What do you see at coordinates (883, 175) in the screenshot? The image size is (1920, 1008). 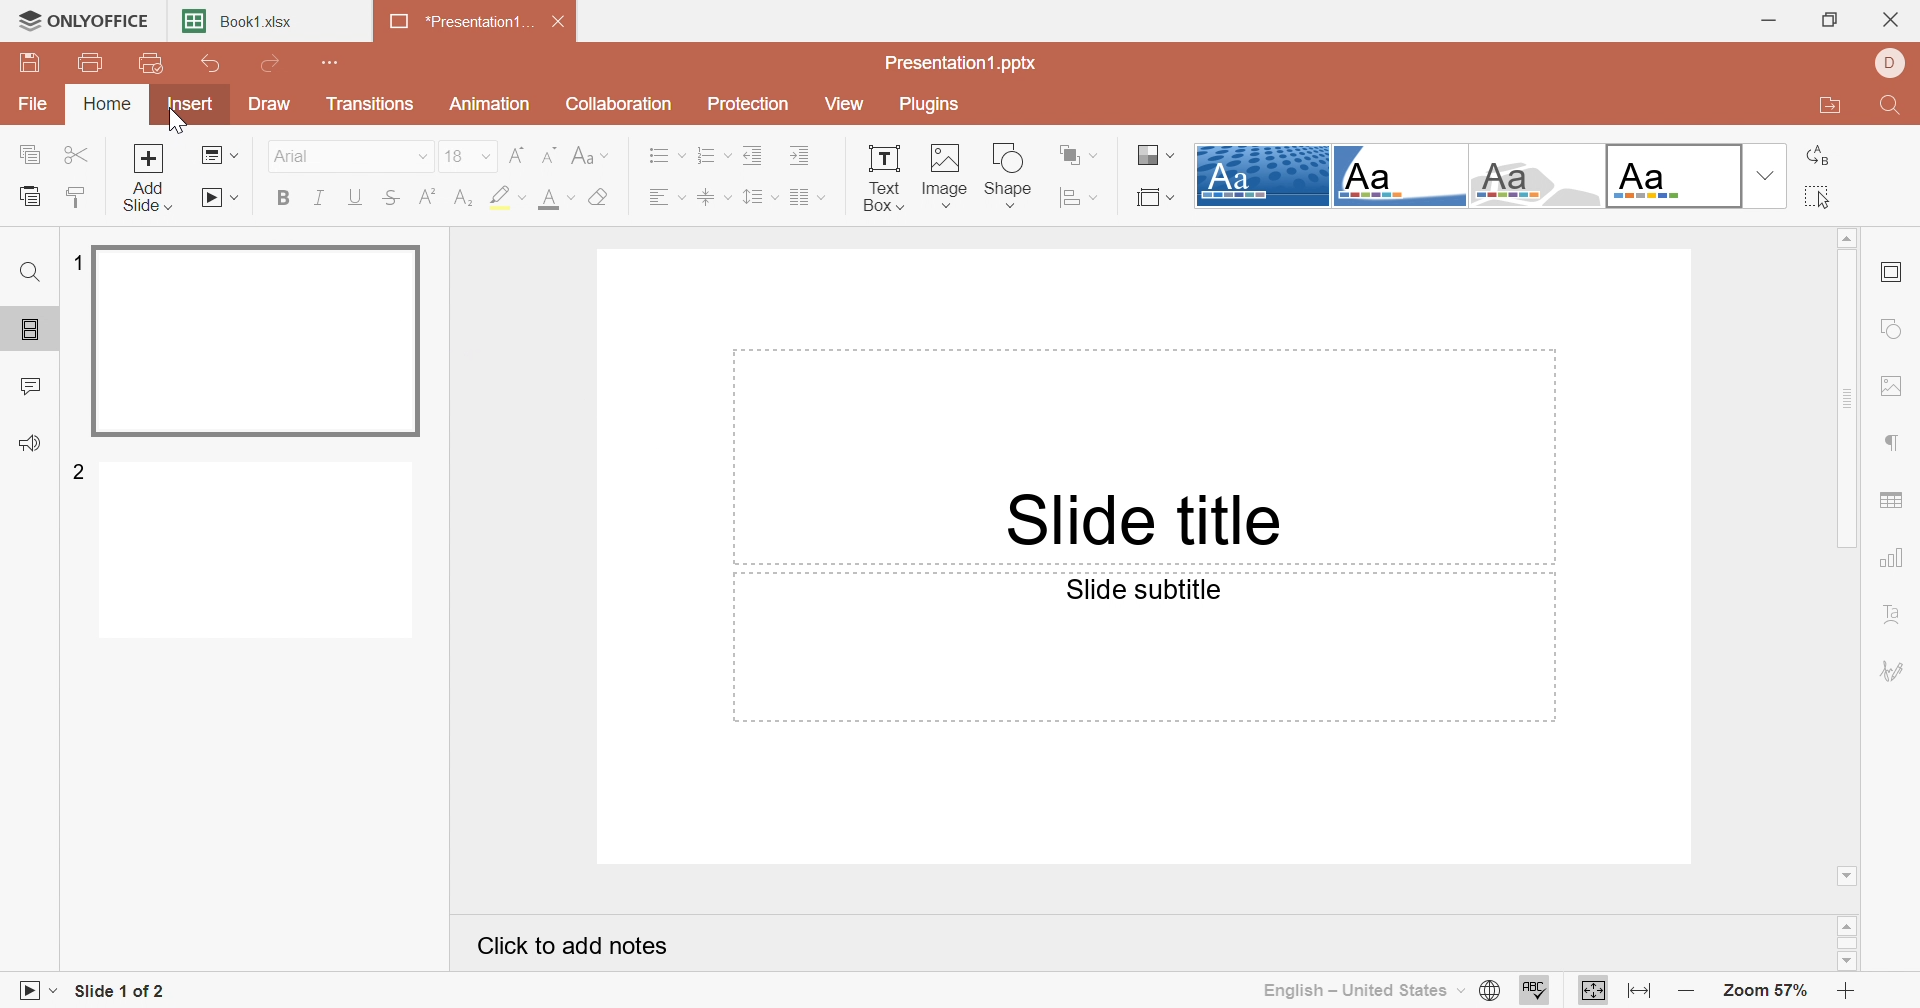 I see `Text Box` at bounding box center [883, 175].